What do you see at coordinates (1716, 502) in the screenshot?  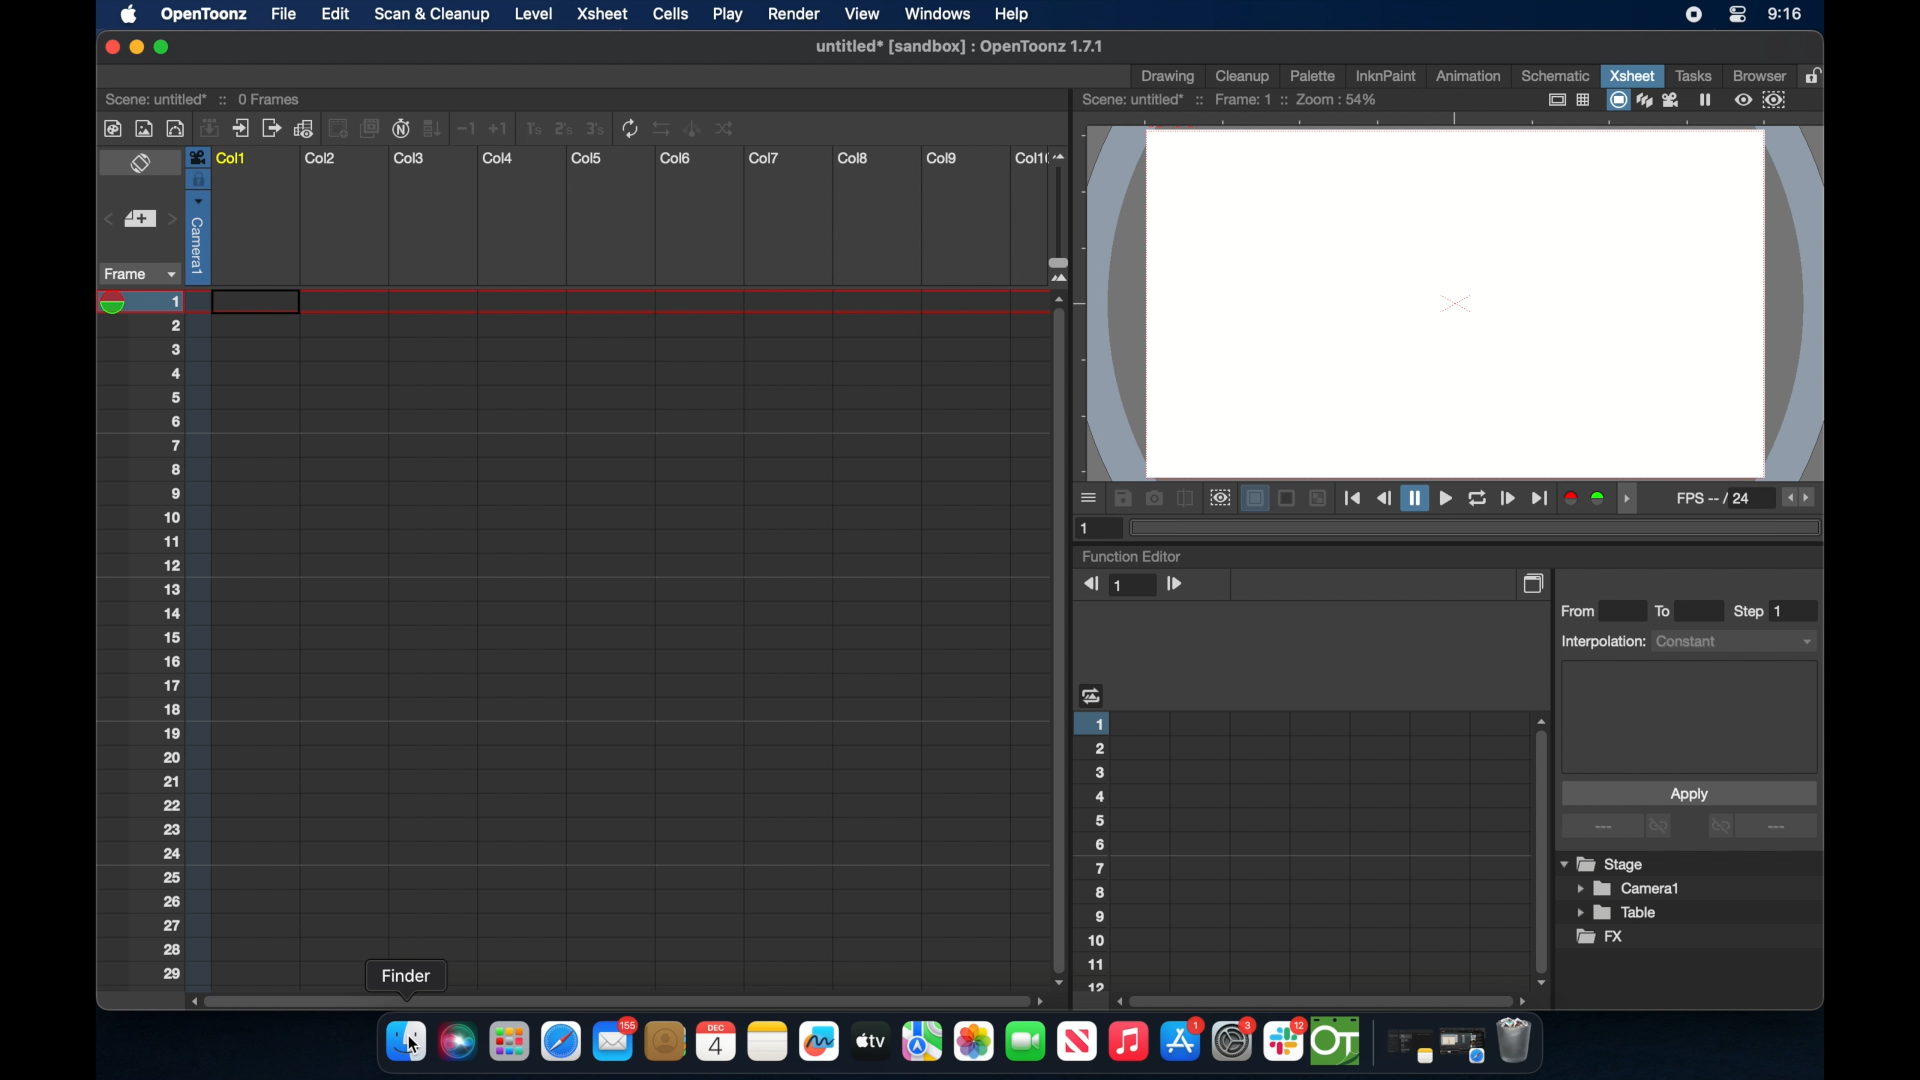 I see `fps` at bounding box center [1716, 502].